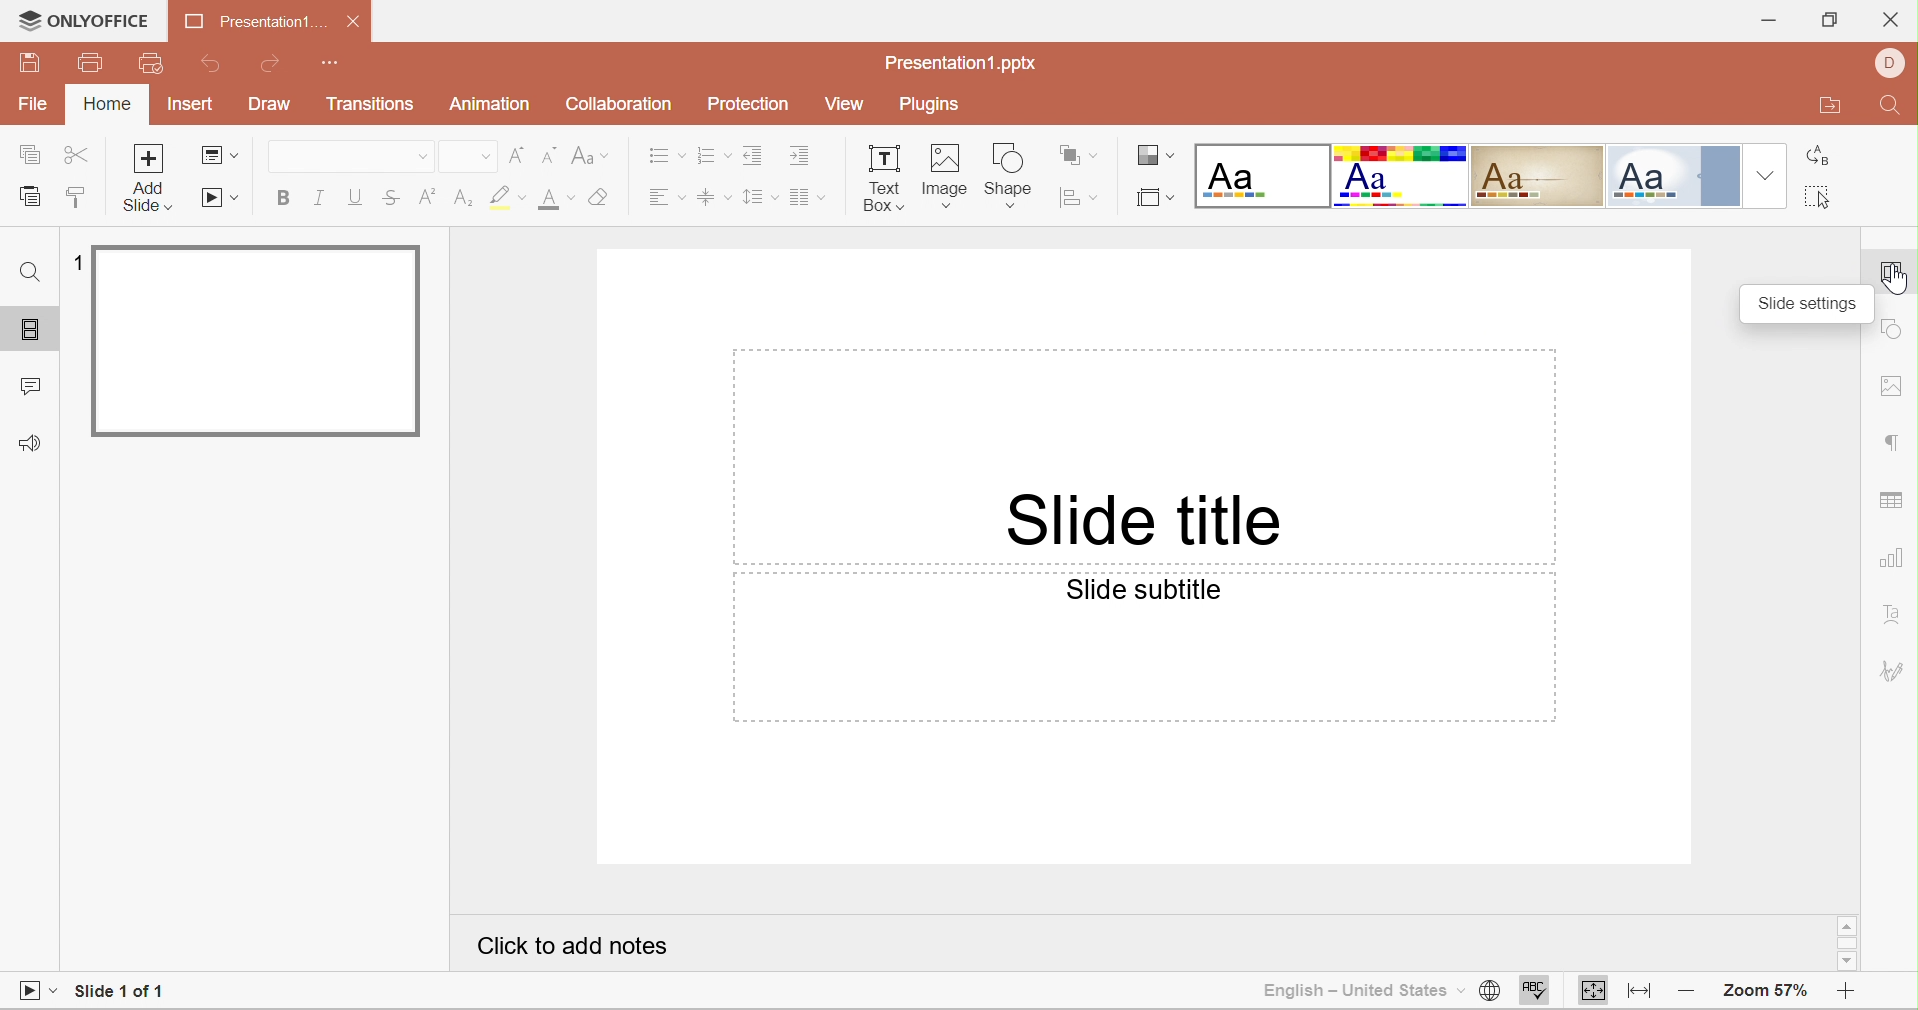 The width and height of the screenshot is (1918, 1010). What do you see at coordinates (556, 199) in the screenshot?
I see `Font size` at bounding box center [556, 199].